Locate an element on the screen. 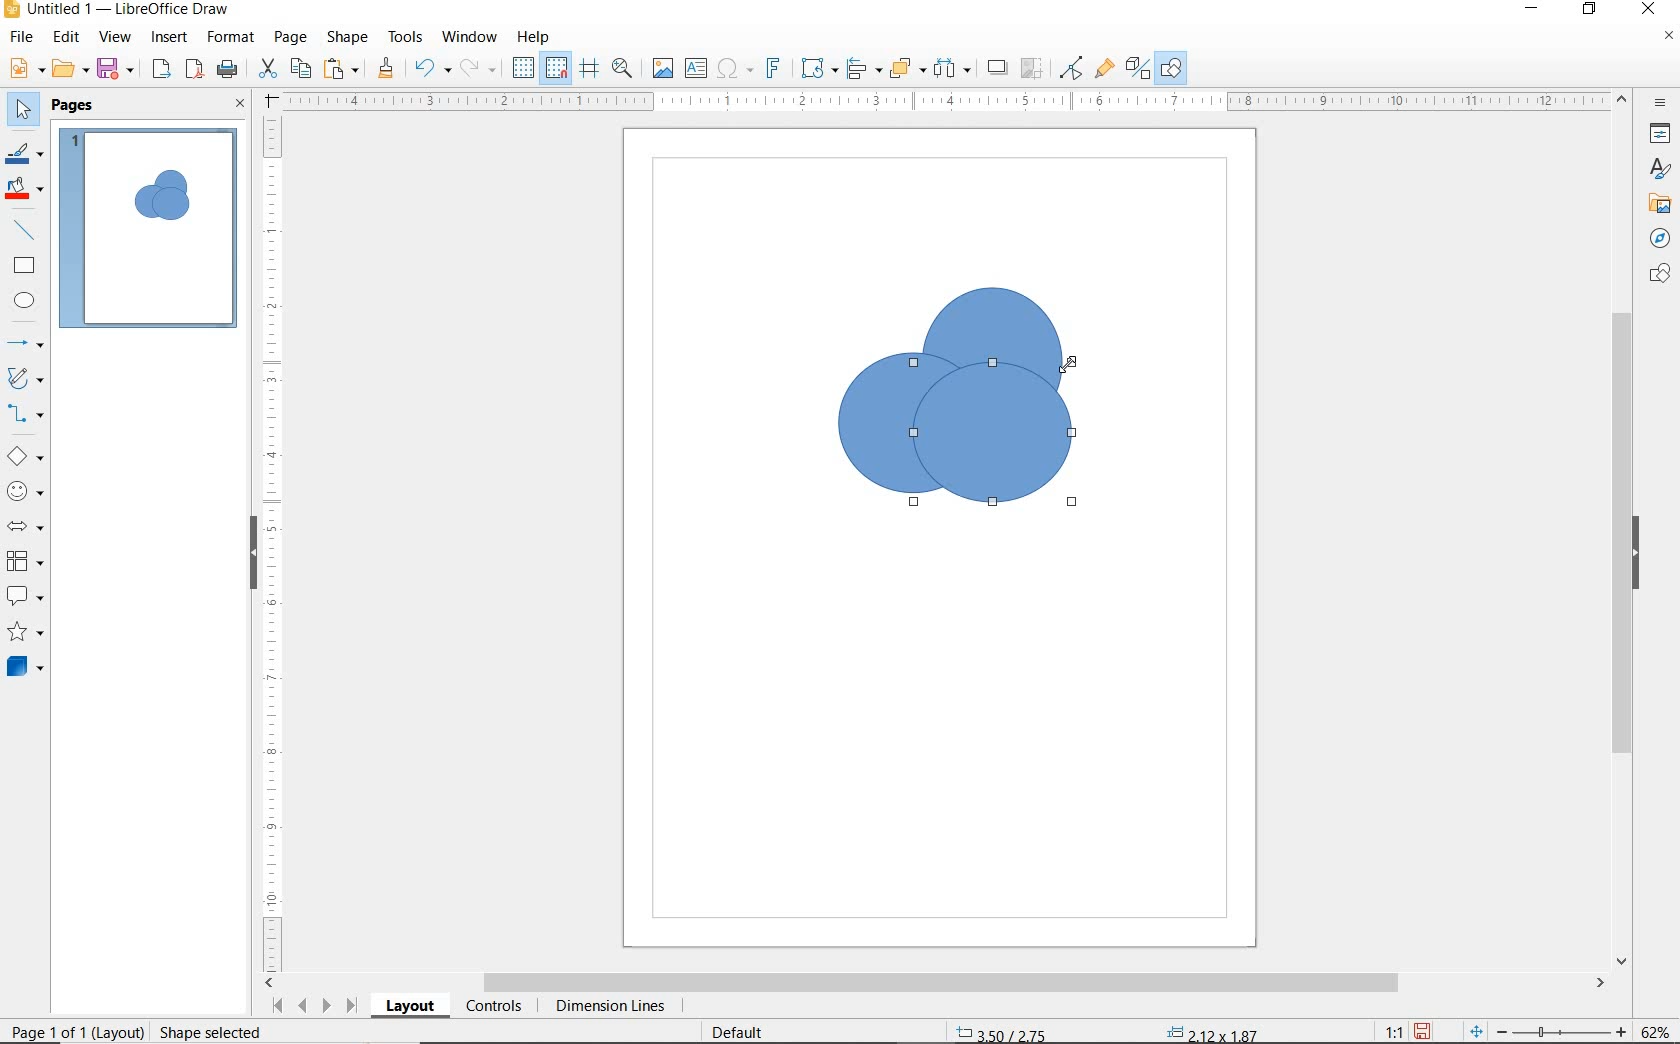 This screenshot has width=1680, height=1044. CLOSE DOCUMENT is located at coordinates (1668, 38).